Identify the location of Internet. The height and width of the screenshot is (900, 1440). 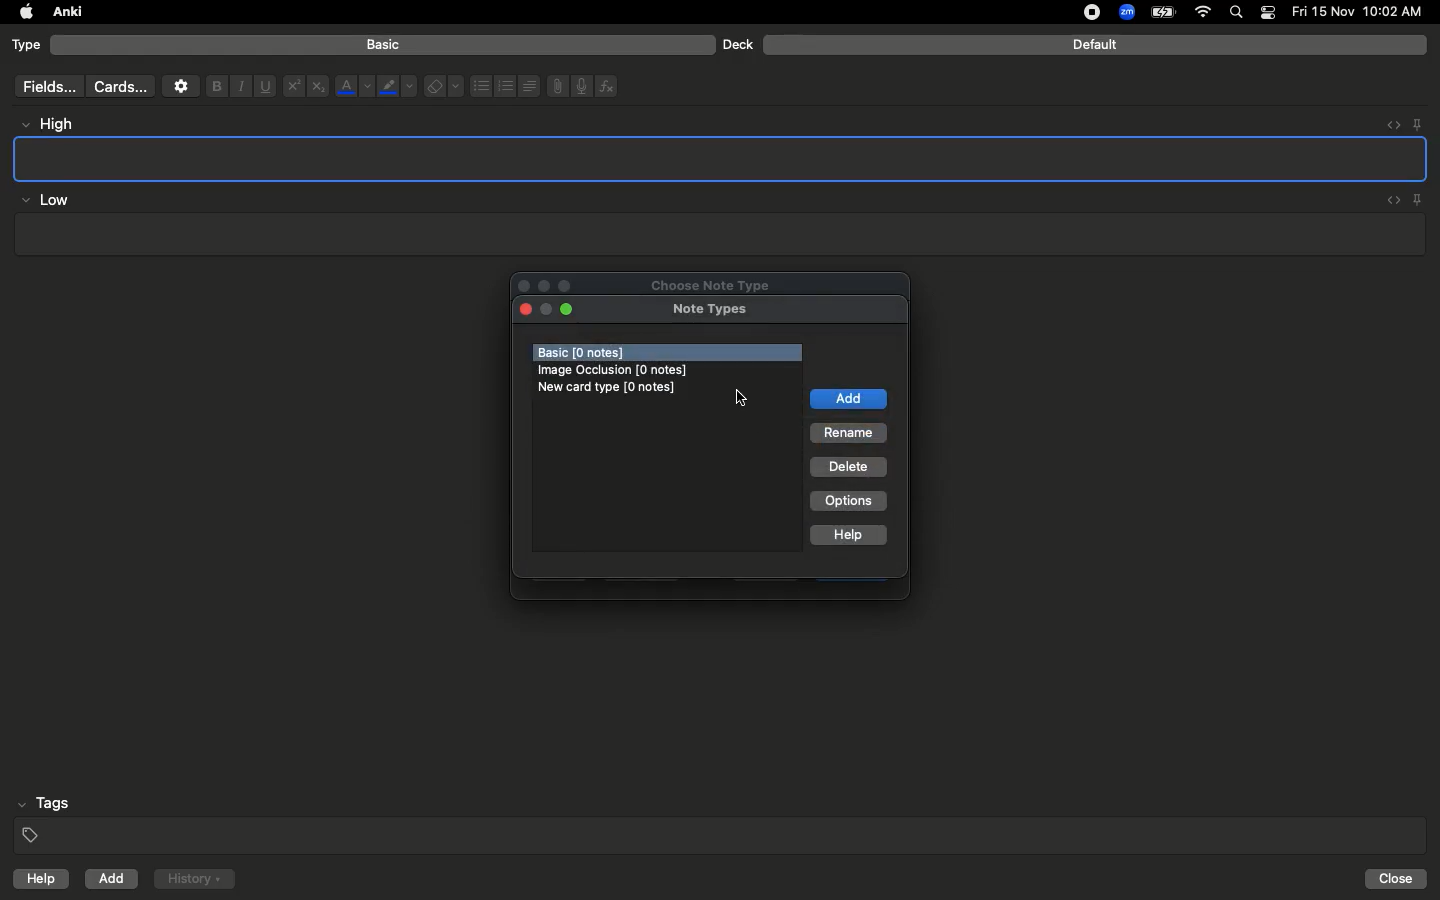
(1205, 13).